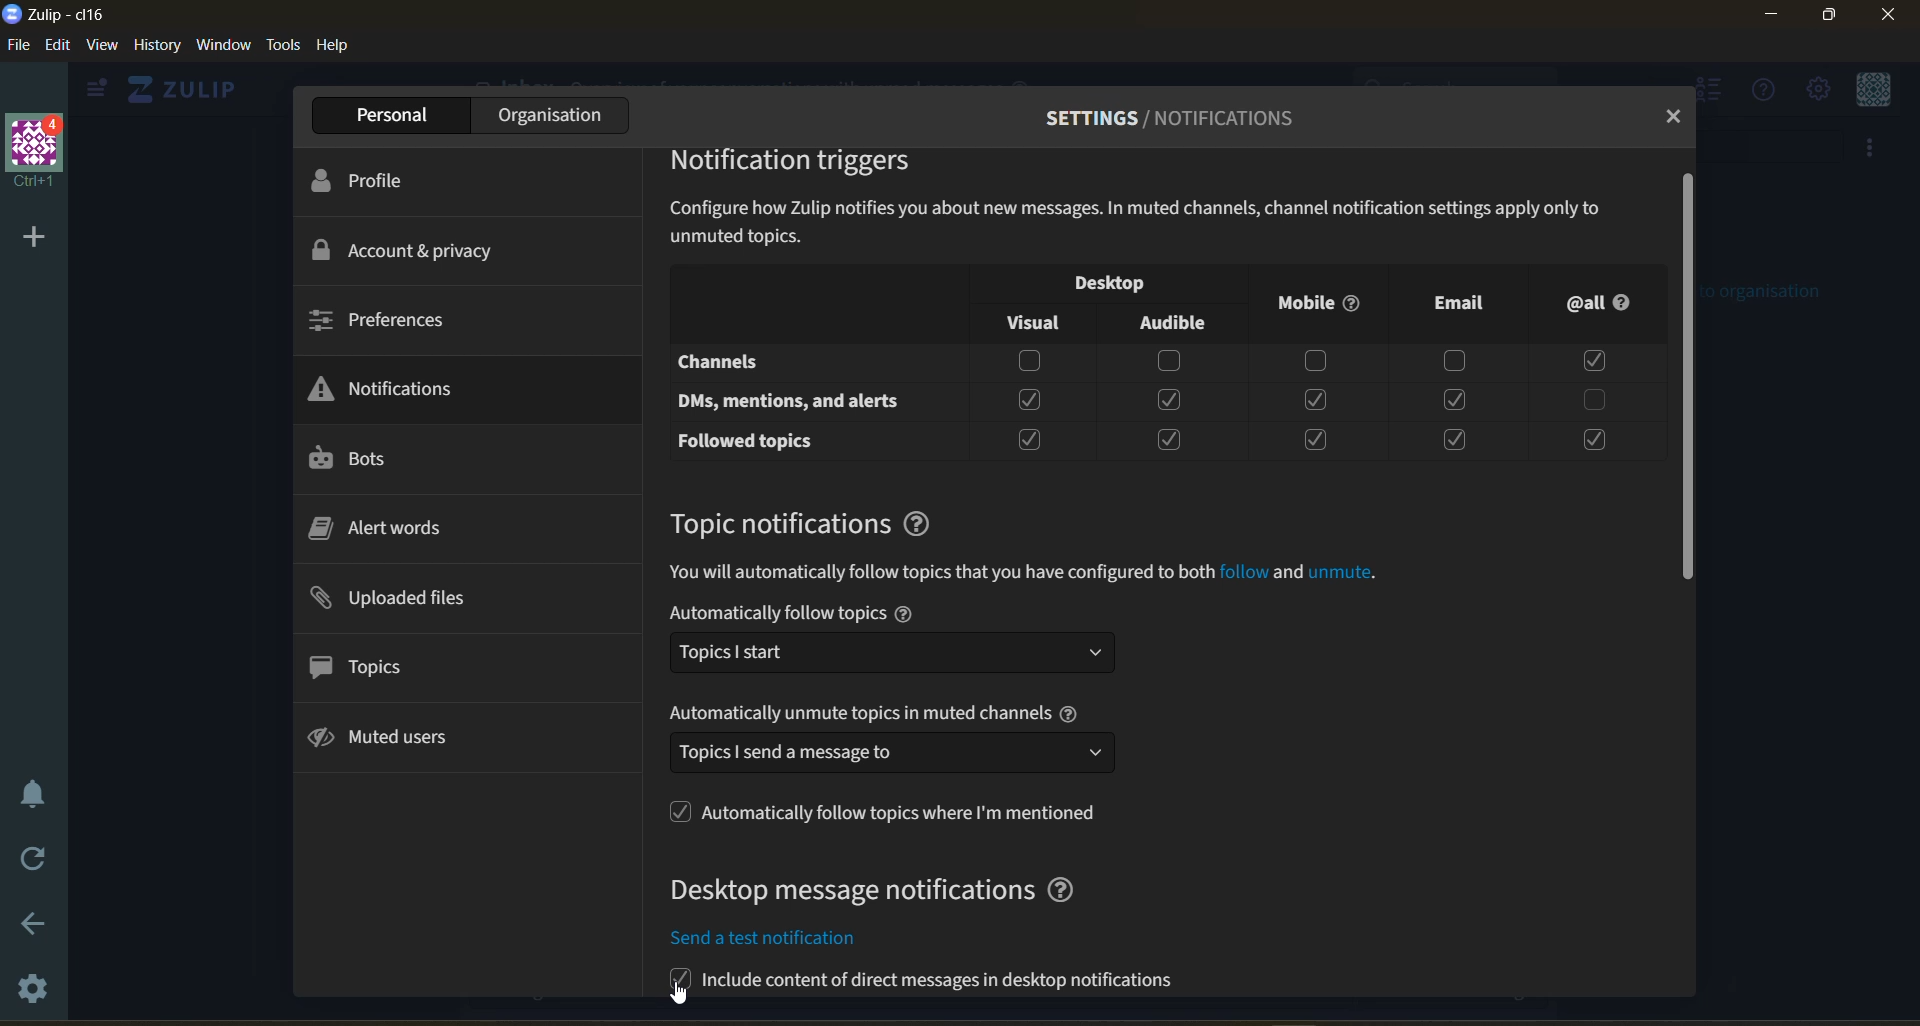 The height and width of the screenshot is (1026, 1920). Describe the element at coordinates (1321, 305) in the screenshot. I see `Mobile` at that location.